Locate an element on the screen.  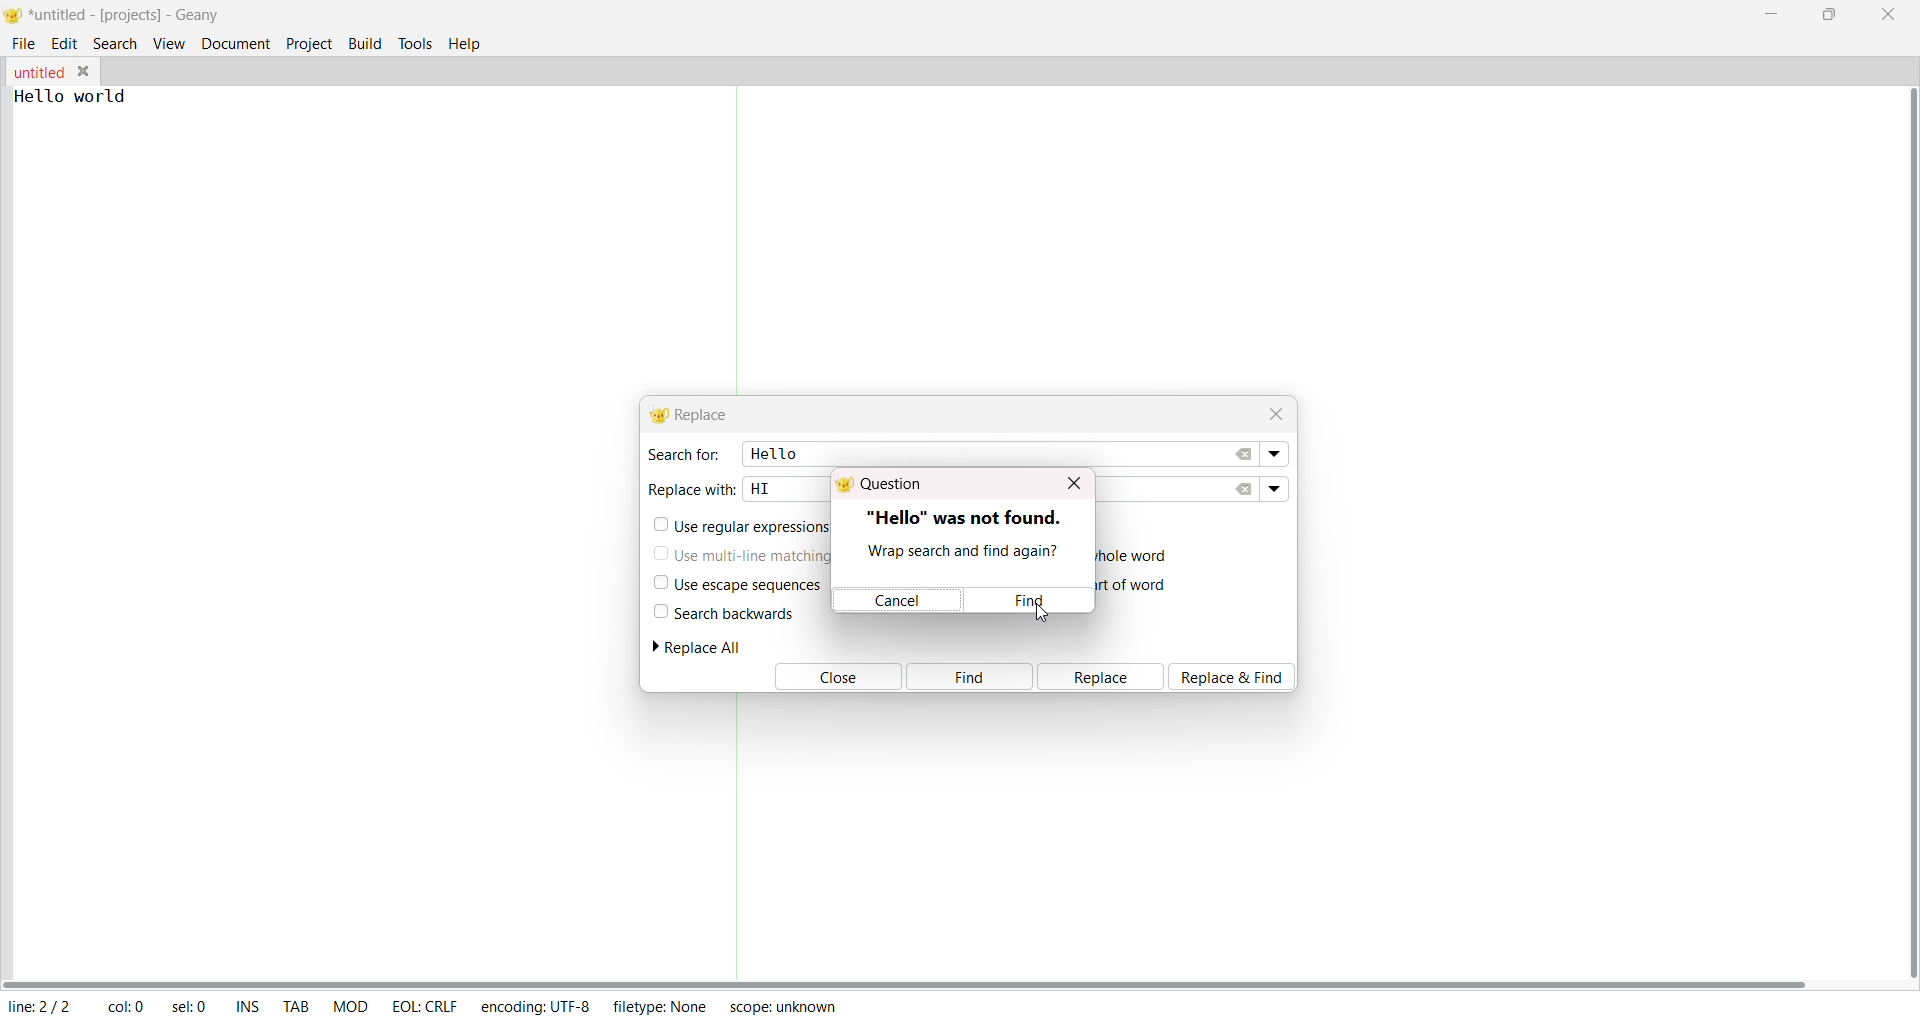
question is located at coordinates (885, 486).